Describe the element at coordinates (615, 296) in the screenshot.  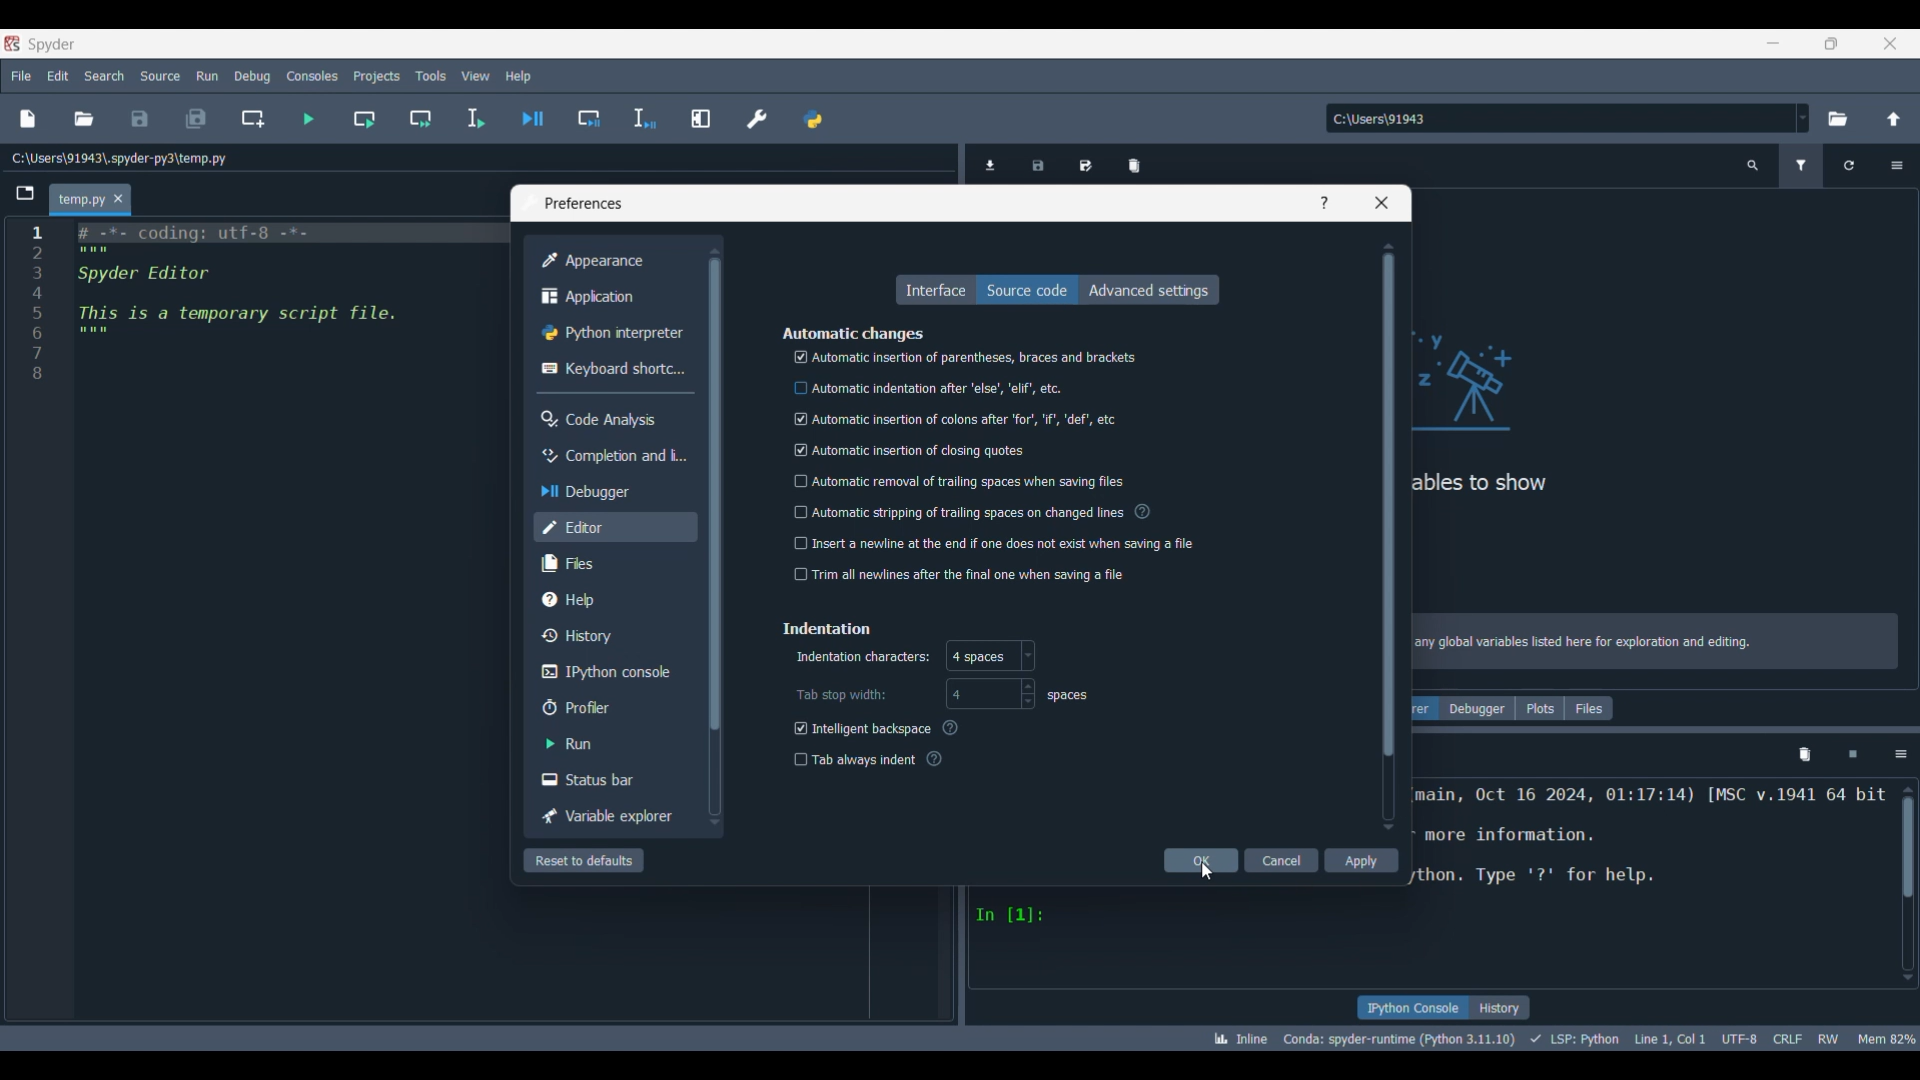
I see `Application` at that location.